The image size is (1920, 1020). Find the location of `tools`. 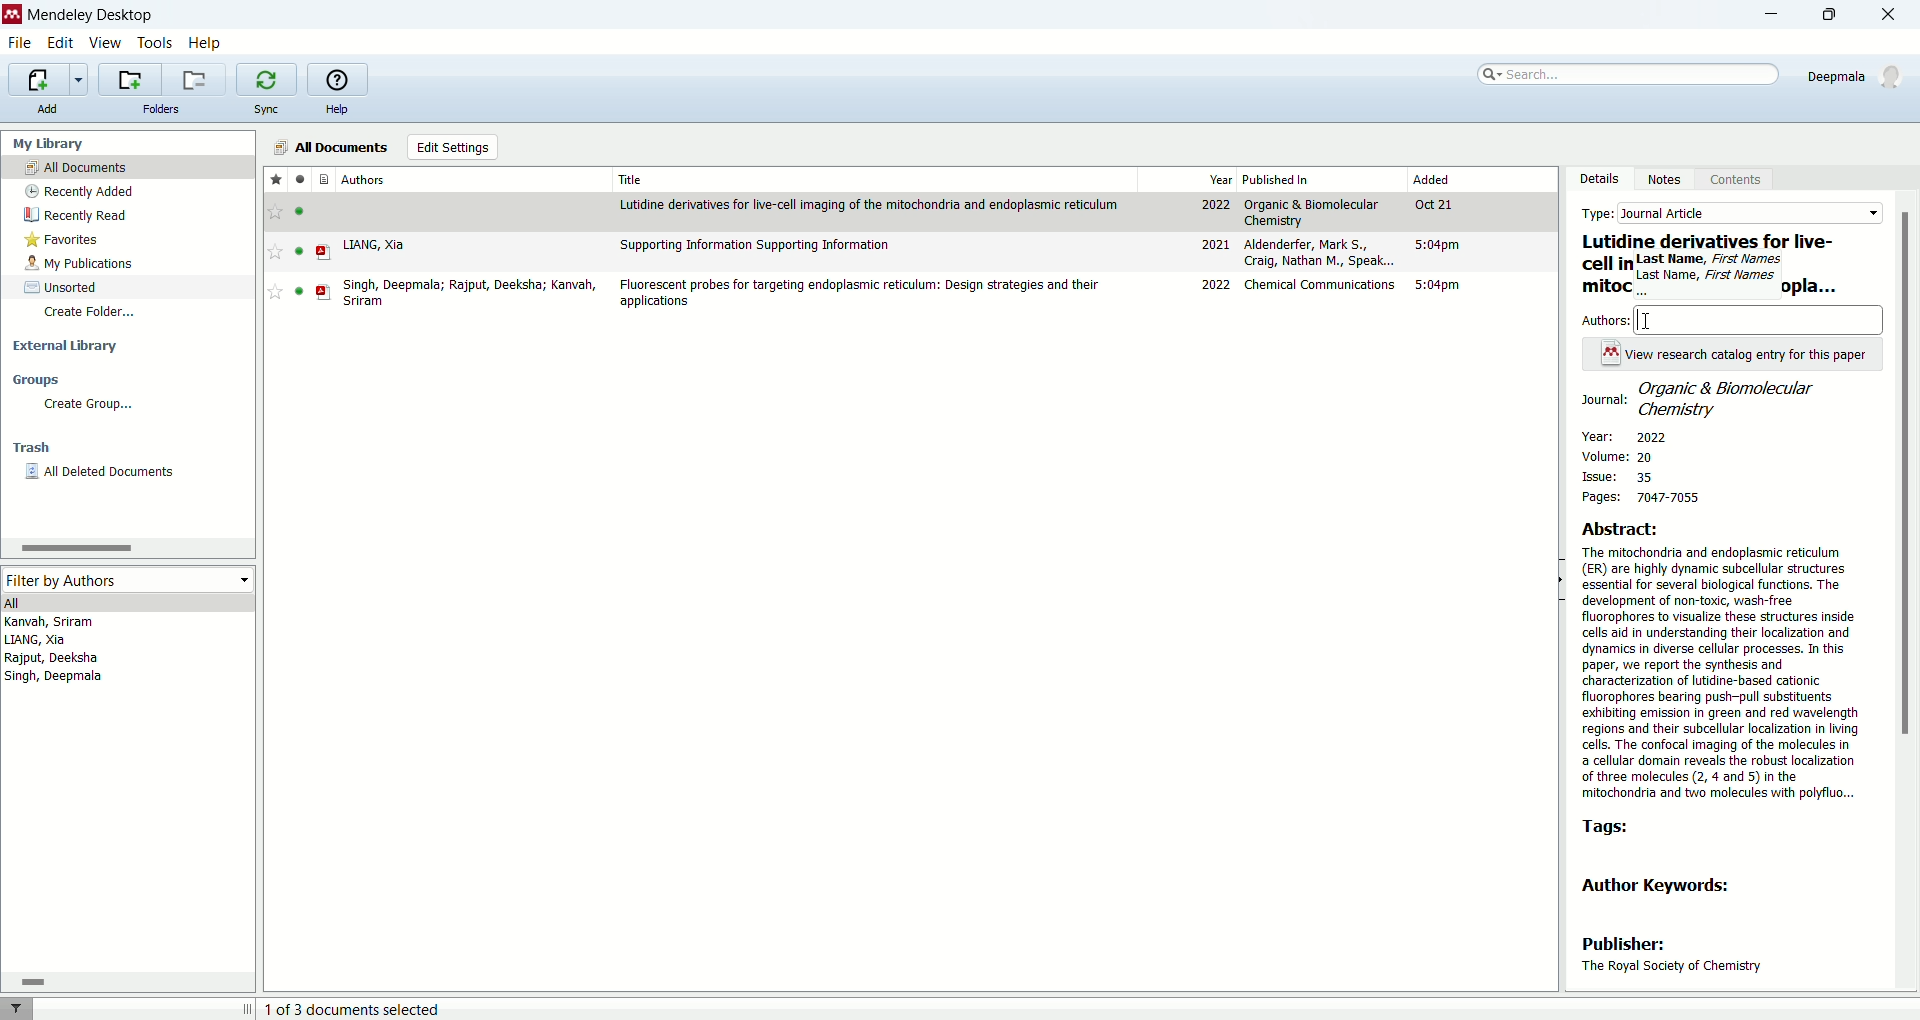

tools is located at coordinates (157, 45).